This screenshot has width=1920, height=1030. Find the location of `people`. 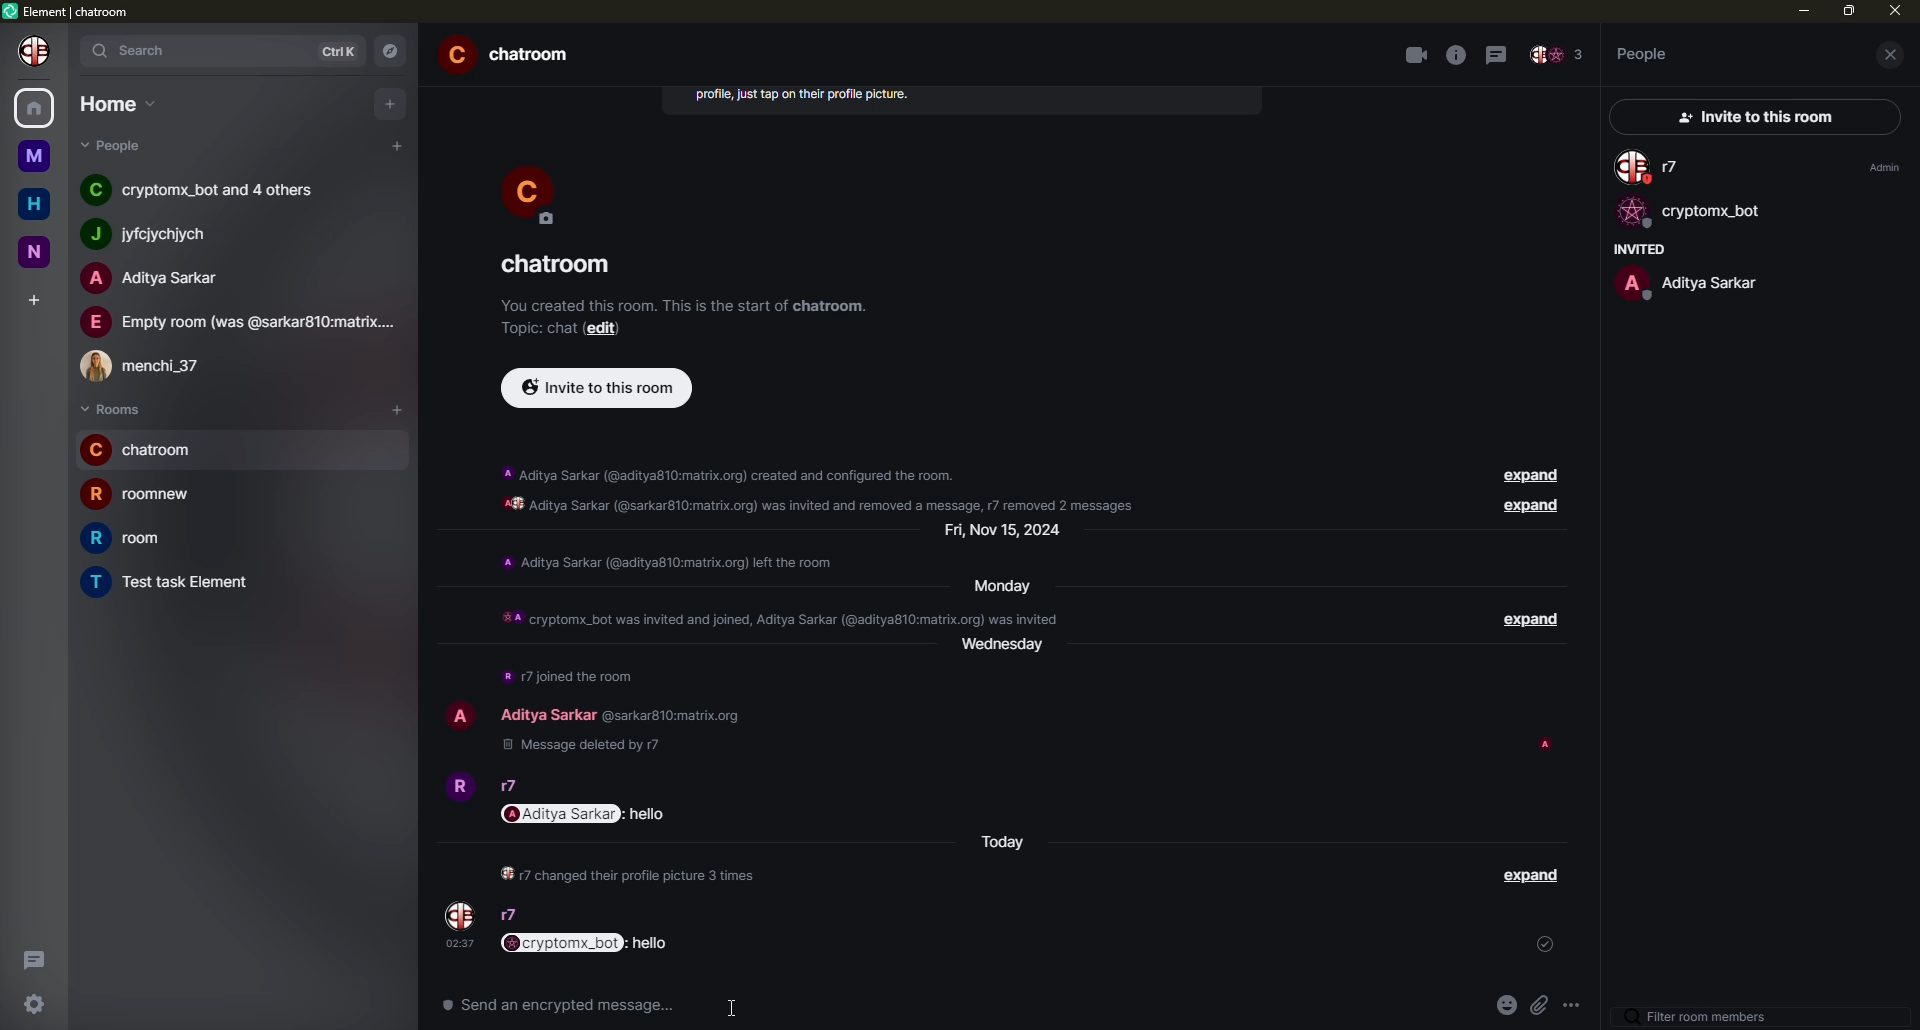

people is located at coordinates (1557, 56).